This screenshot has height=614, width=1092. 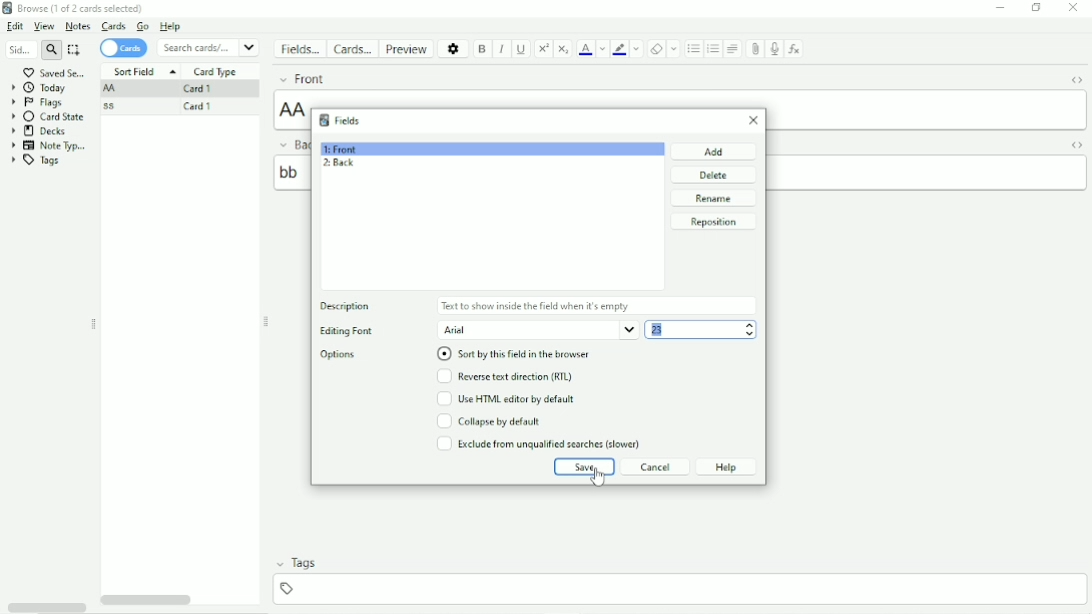 What do you see at coordinates (346, 79) in the screenshot?
I see `Front` at bounding box center [346, 79].